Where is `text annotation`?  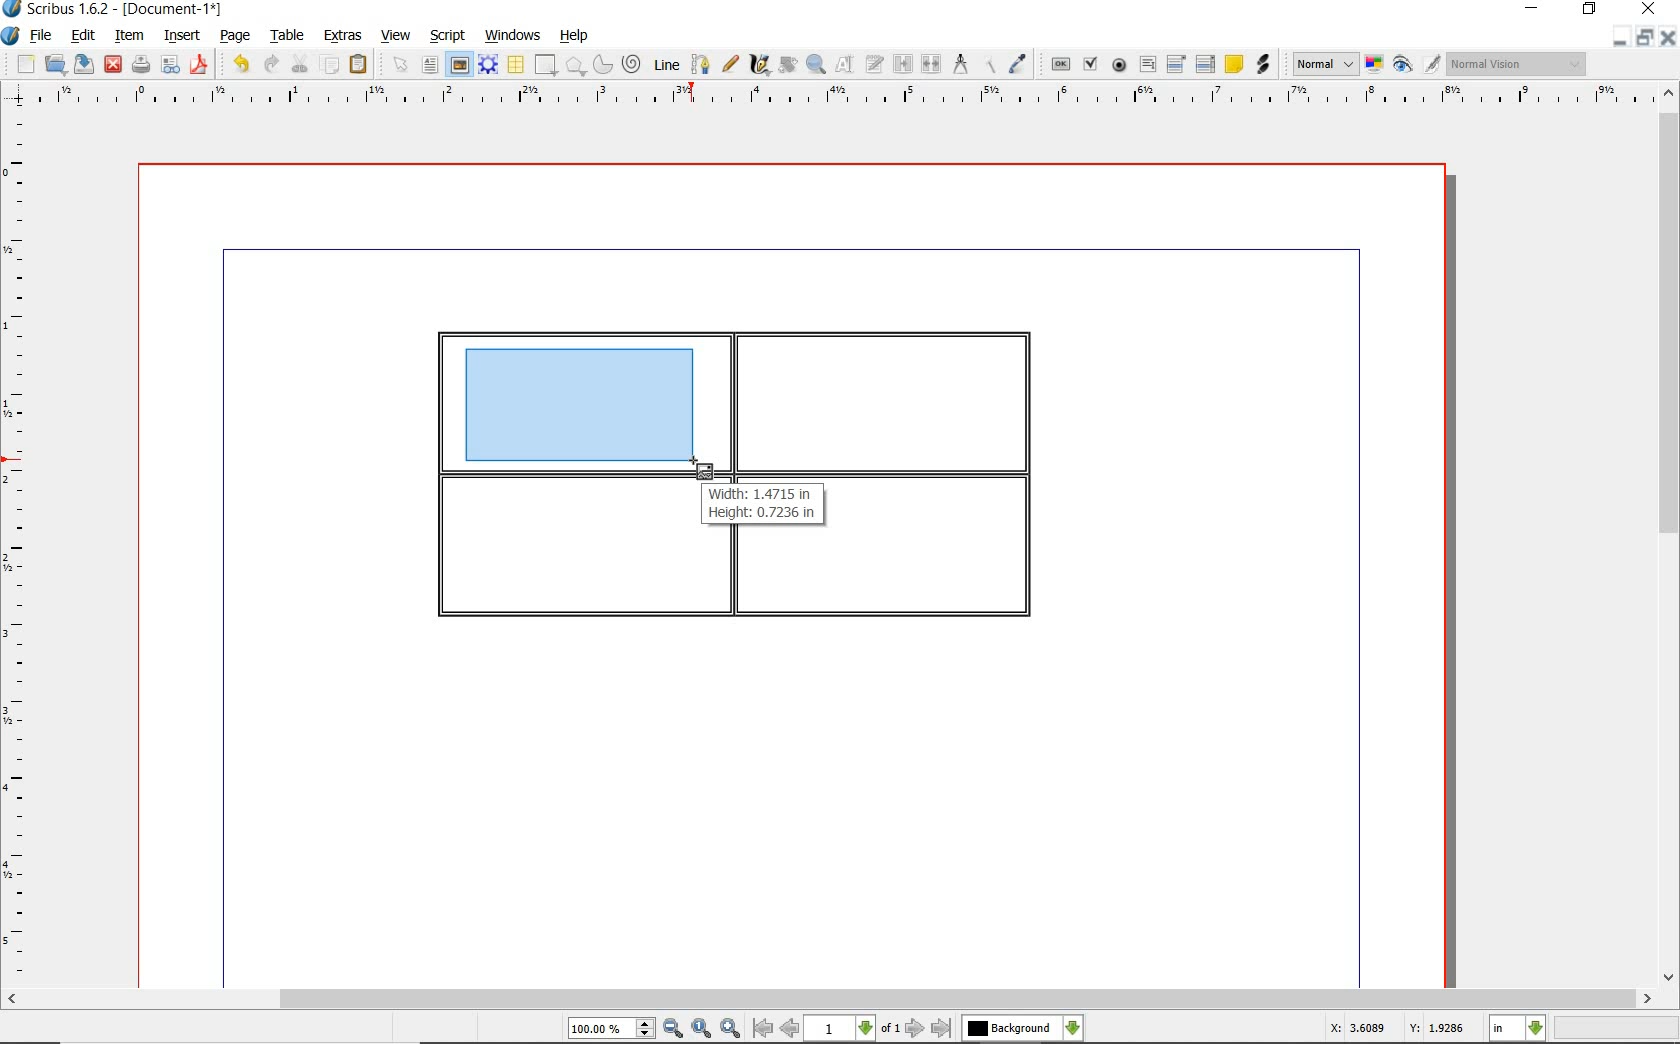 text annotation is located at coordinates (1235, 65).